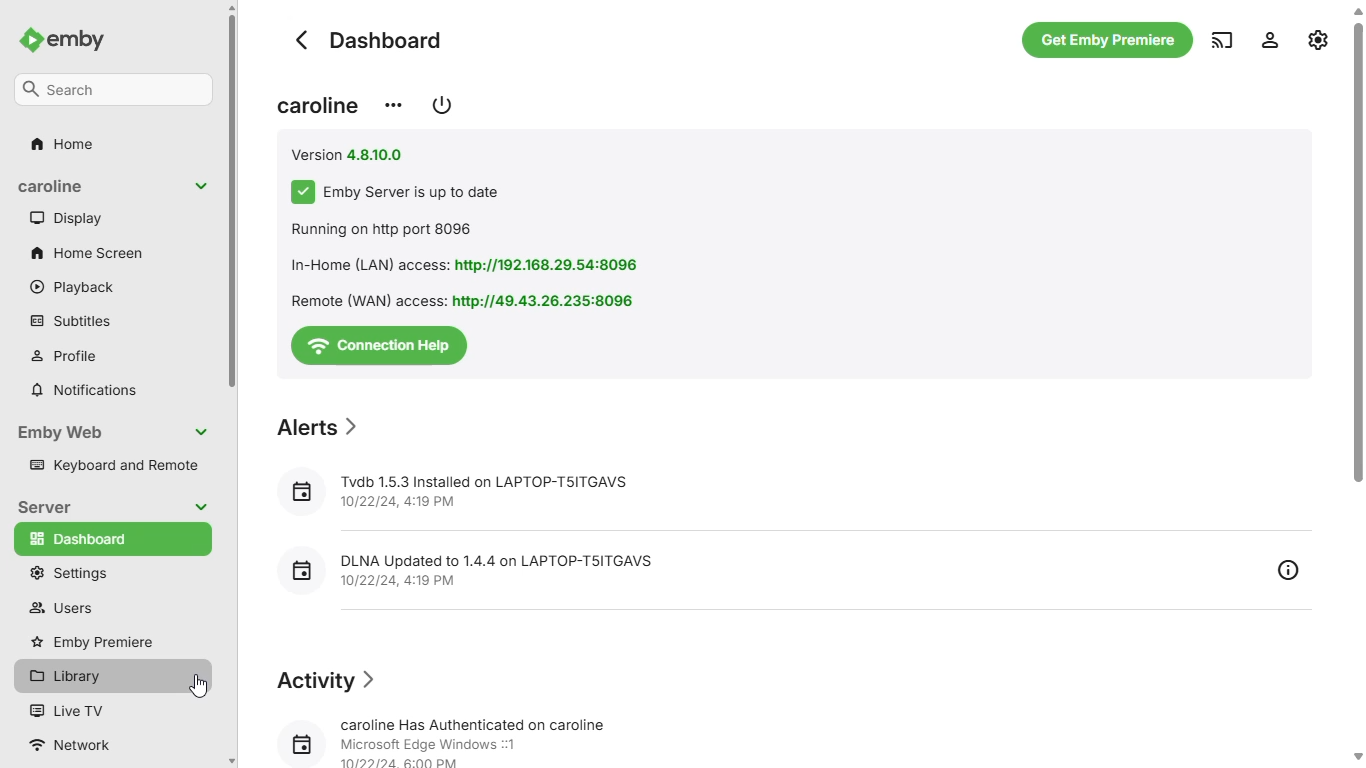 The height and width of the screenshot is (768, 1366). What do you see at coordinates (67, 217) in the screenshot?
I see `display` at bounding box center [67, 217].